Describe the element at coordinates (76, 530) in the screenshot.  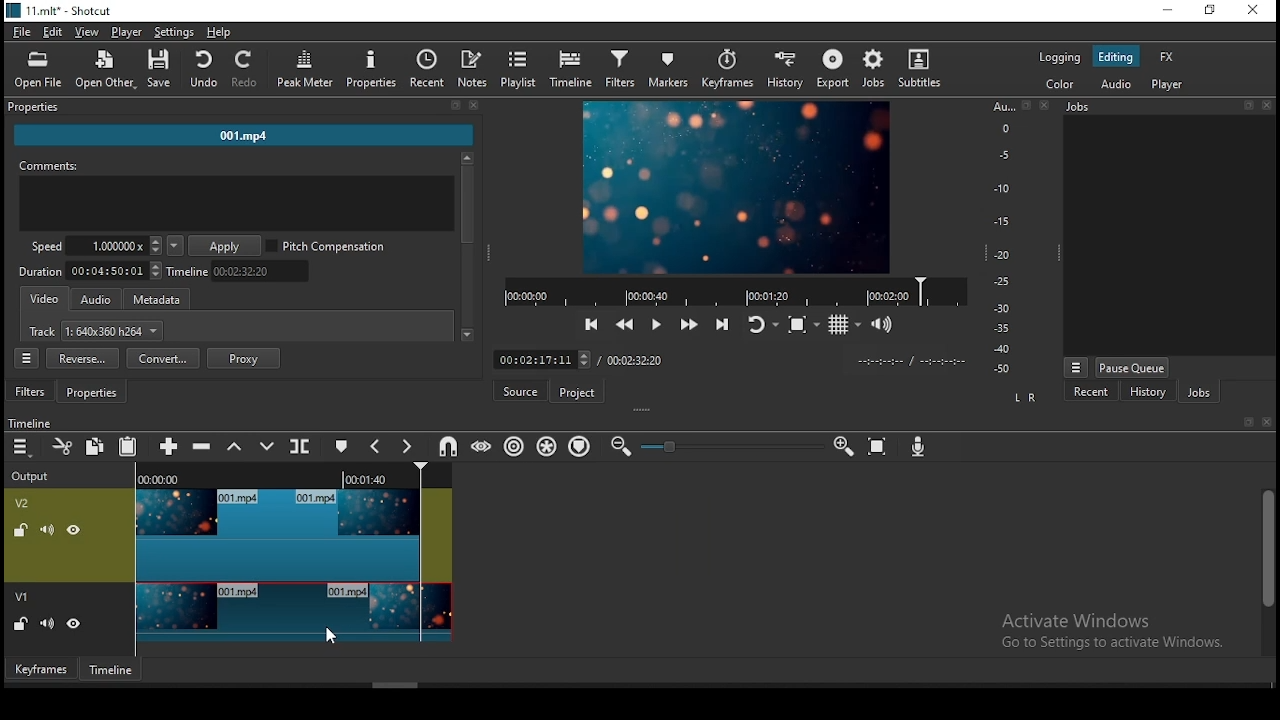
I see `(UN)HIDE` at that location.